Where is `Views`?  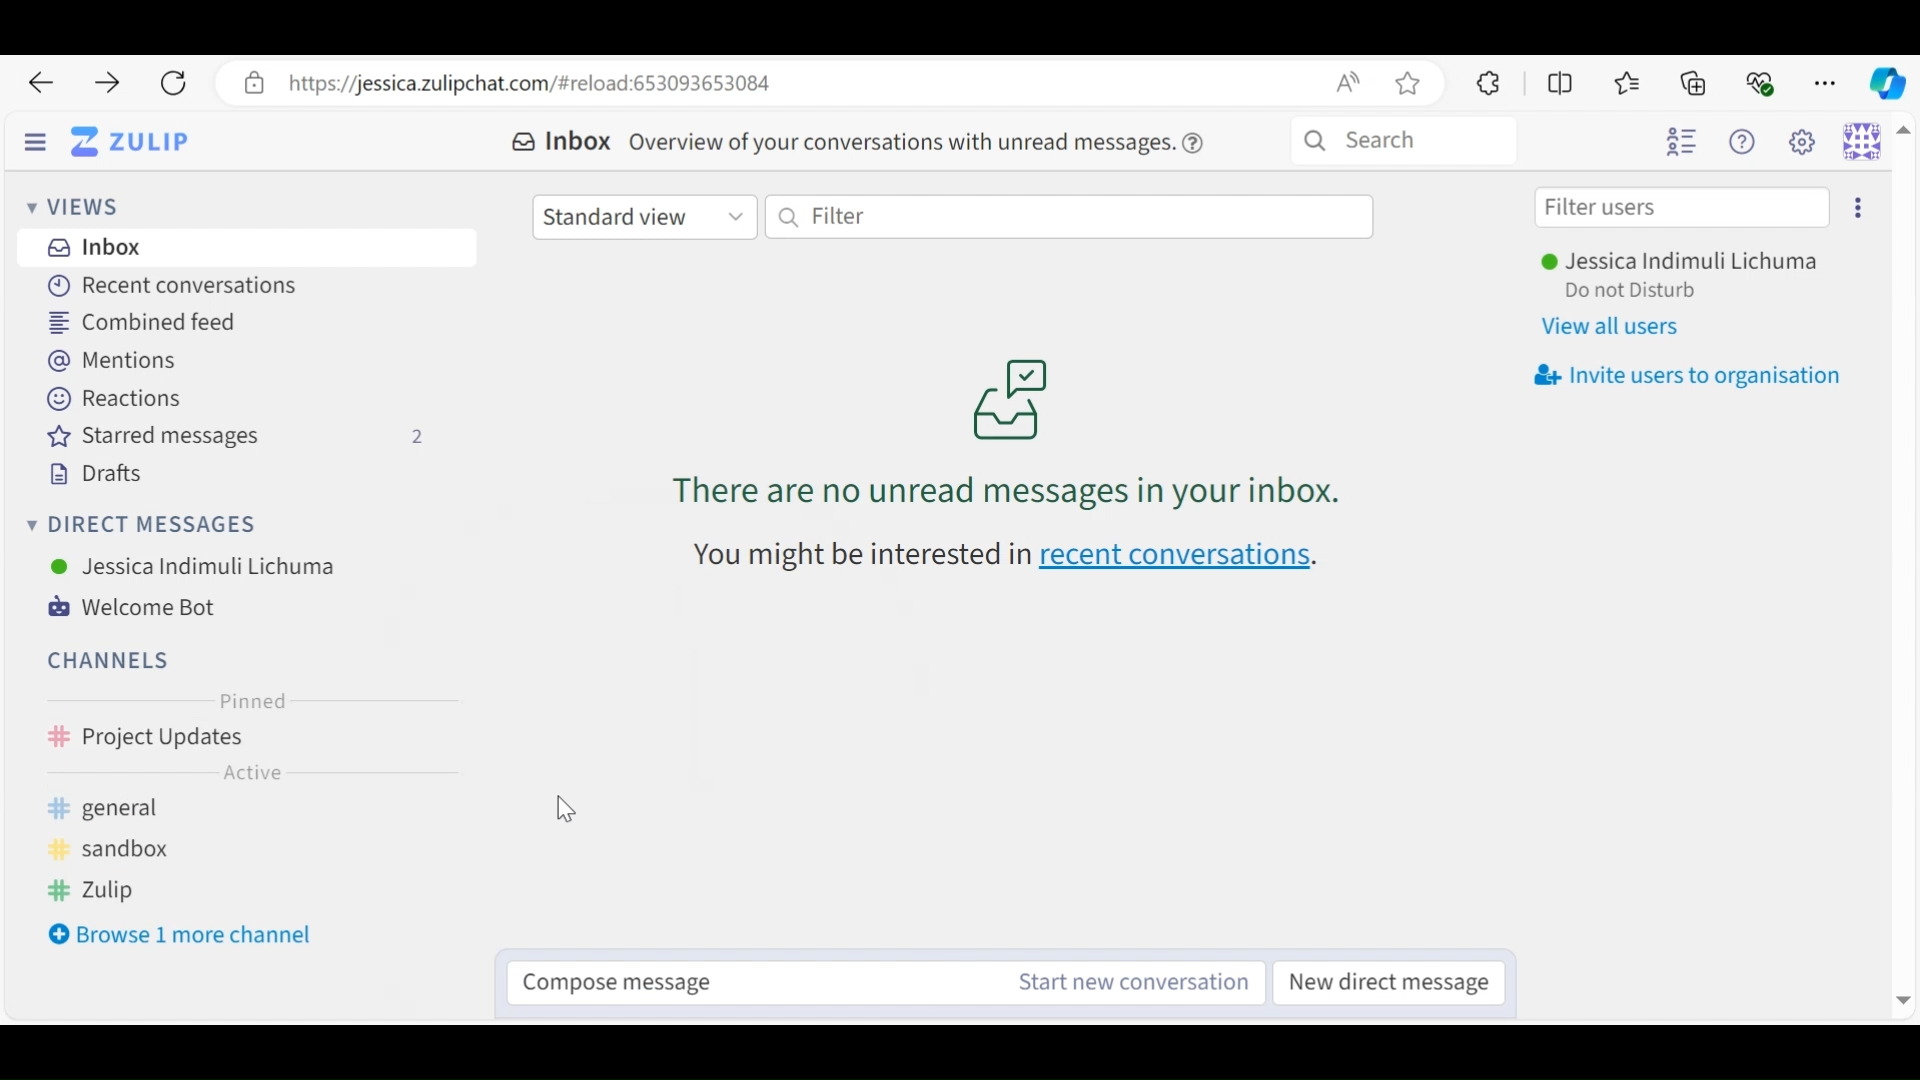
Views is located at coordinates (81, 209).